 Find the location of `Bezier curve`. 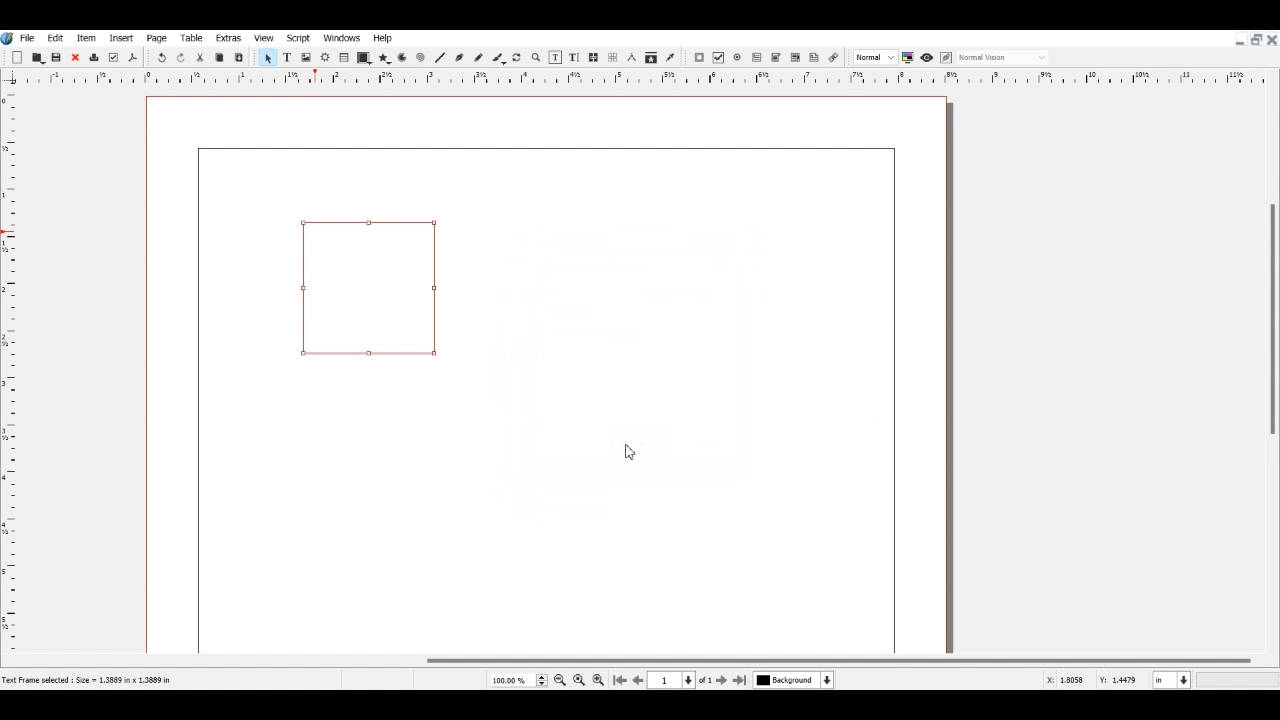

Bezier curve is located at coordinates (459, 57).